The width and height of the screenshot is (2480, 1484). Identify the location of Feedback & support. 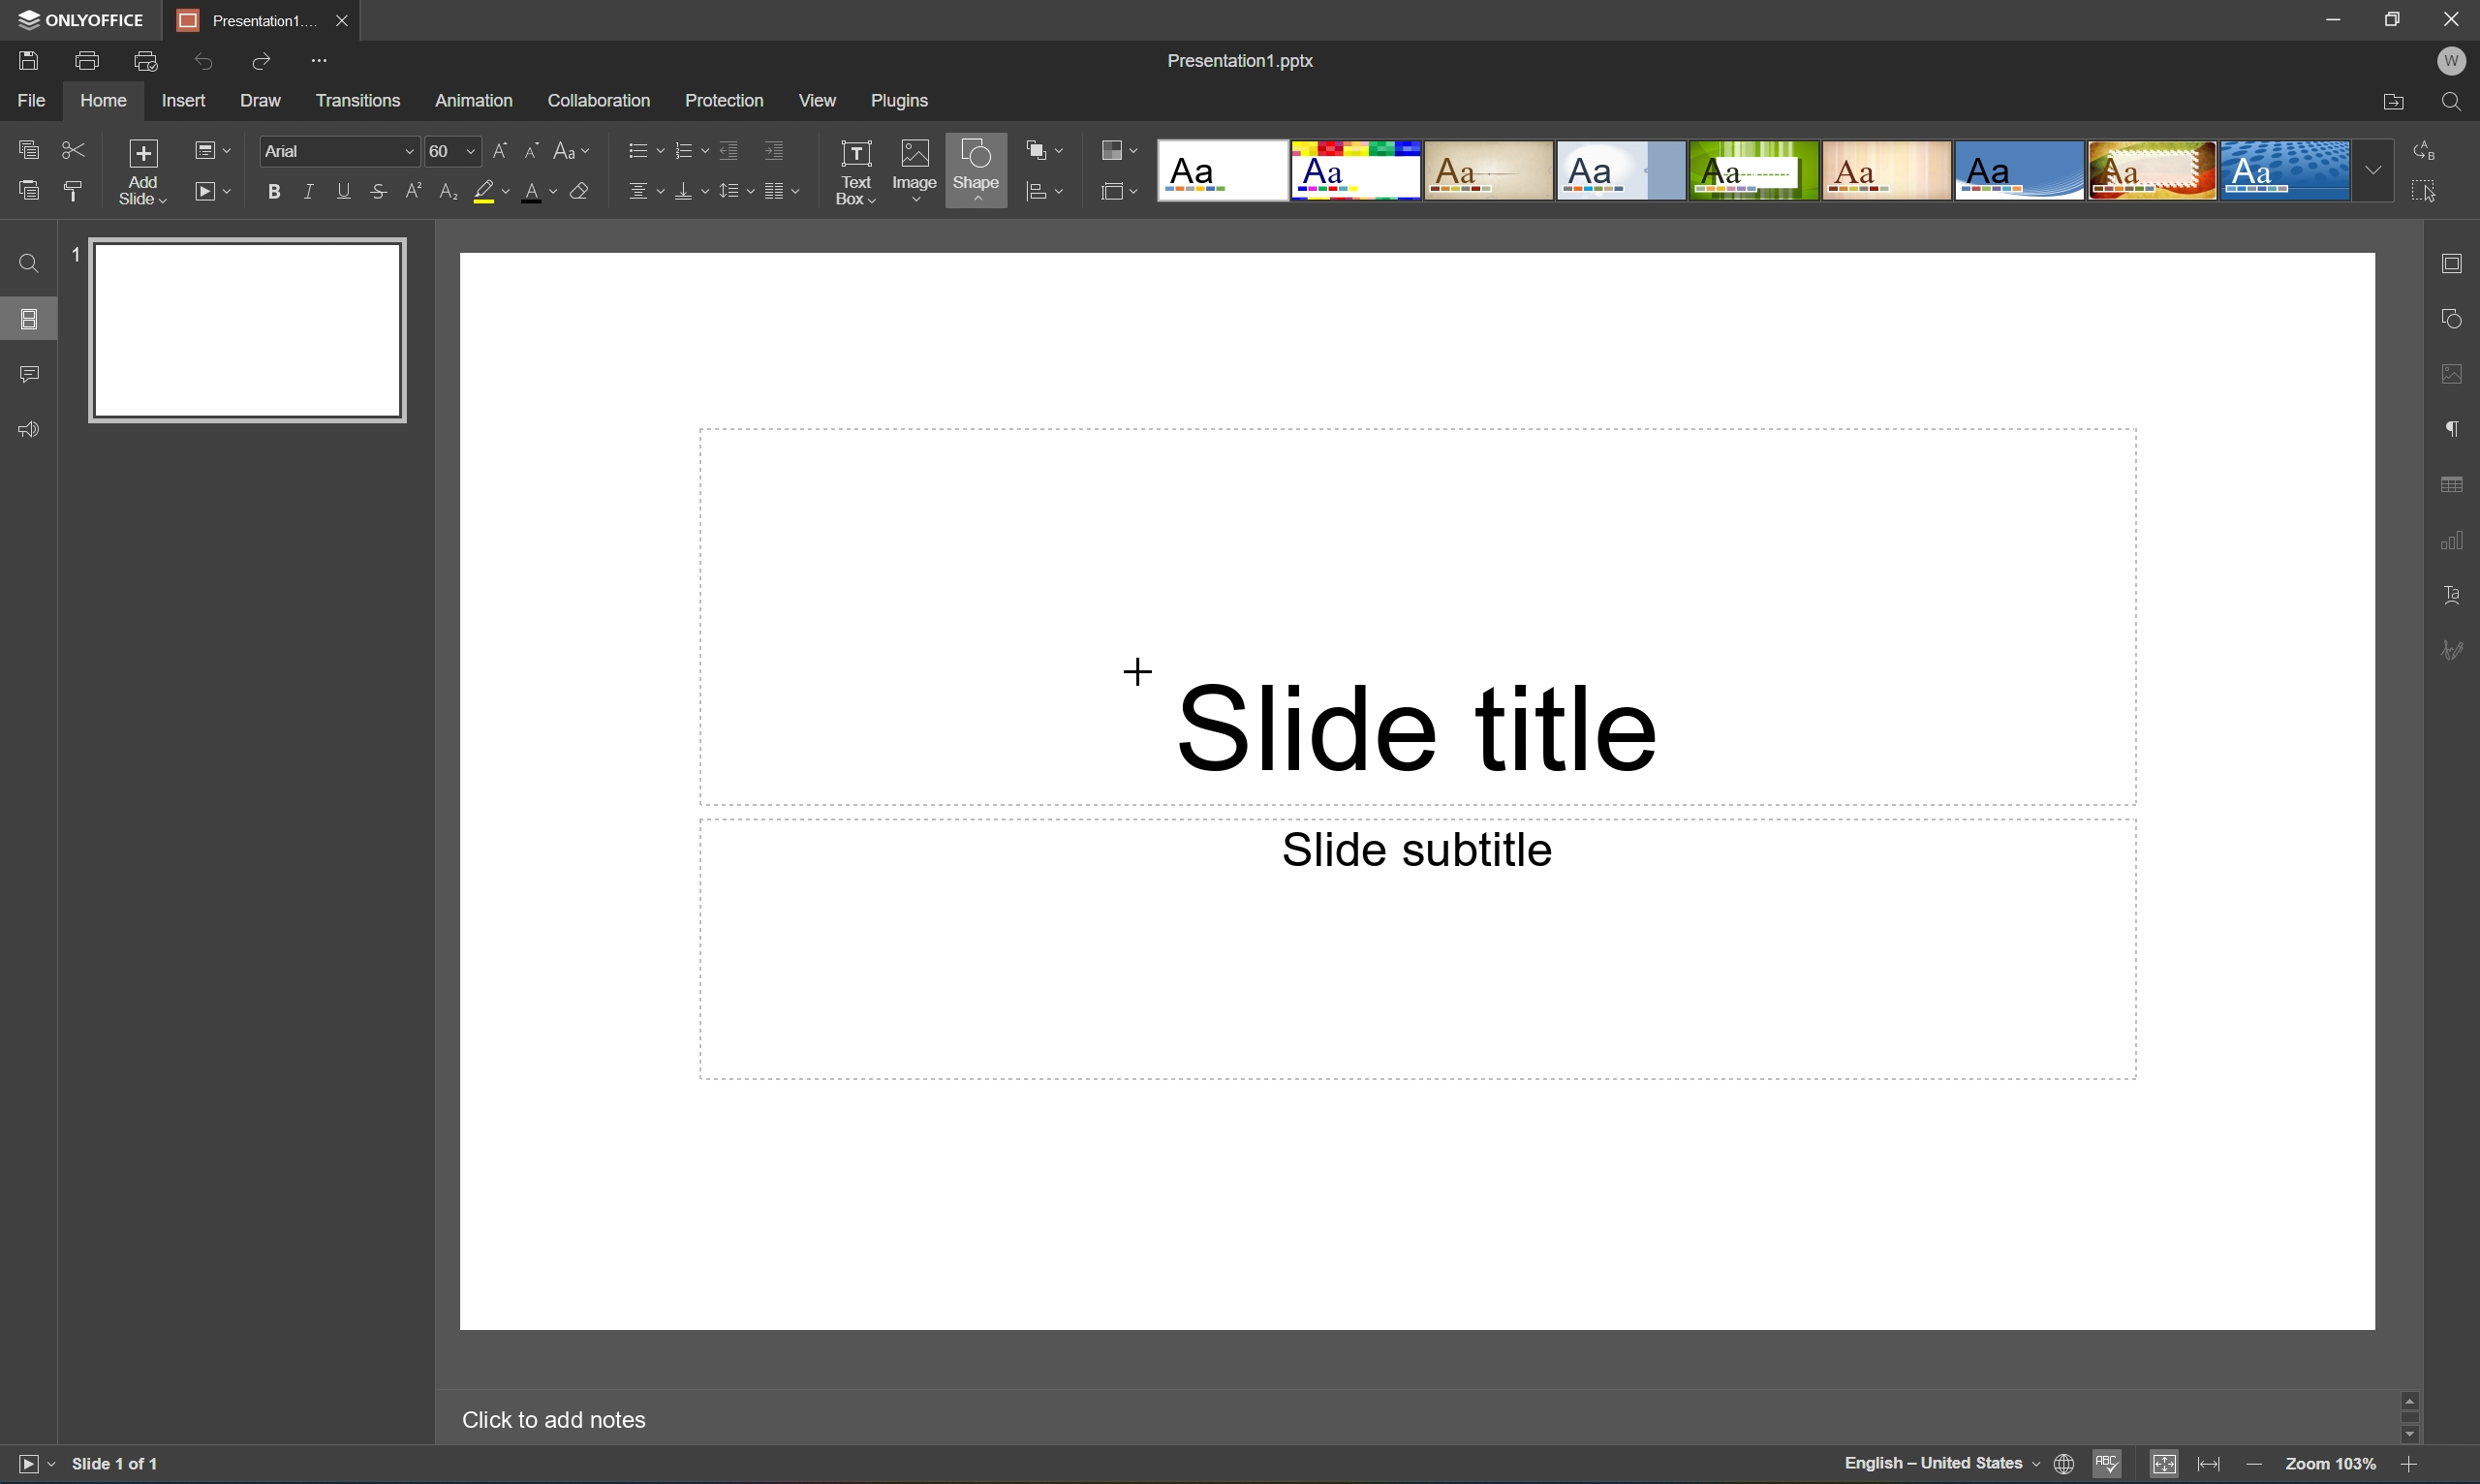
(34, 430).